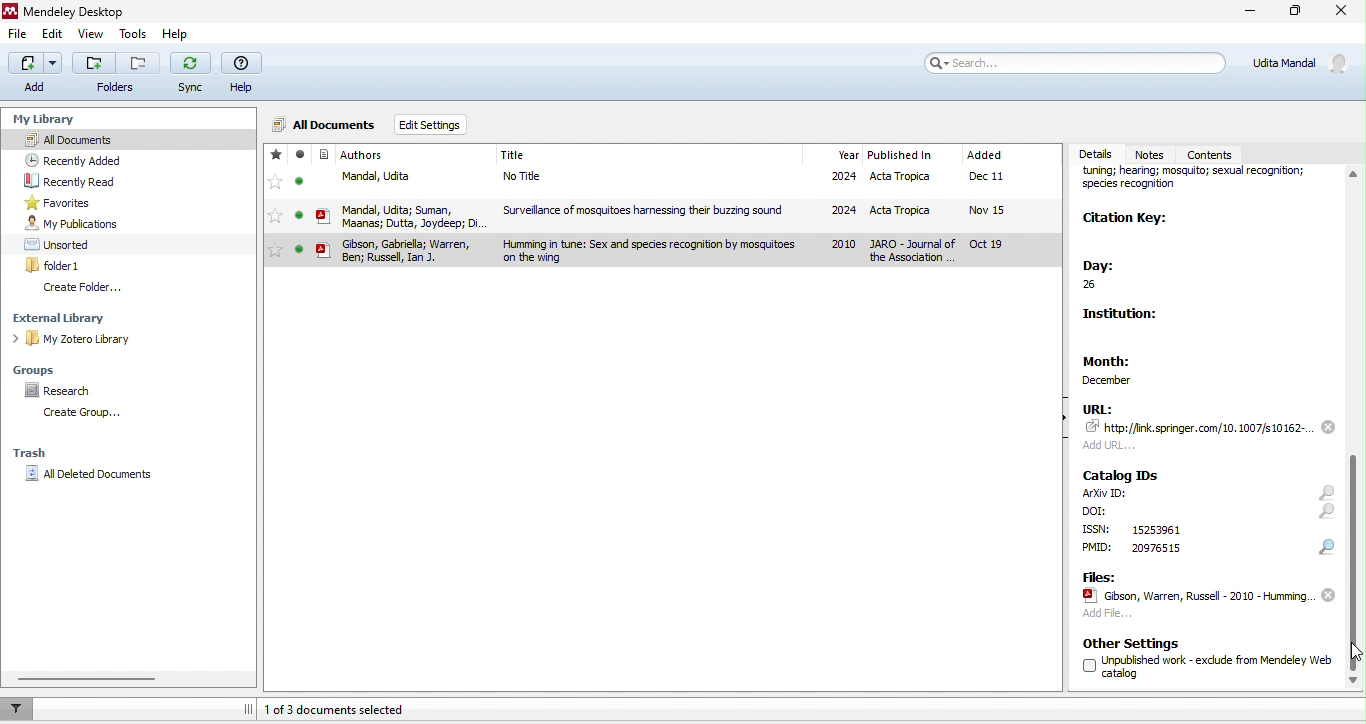  Describe the element at coordinates (430, 123) in the screenshot. I see `edit settings` at that location.